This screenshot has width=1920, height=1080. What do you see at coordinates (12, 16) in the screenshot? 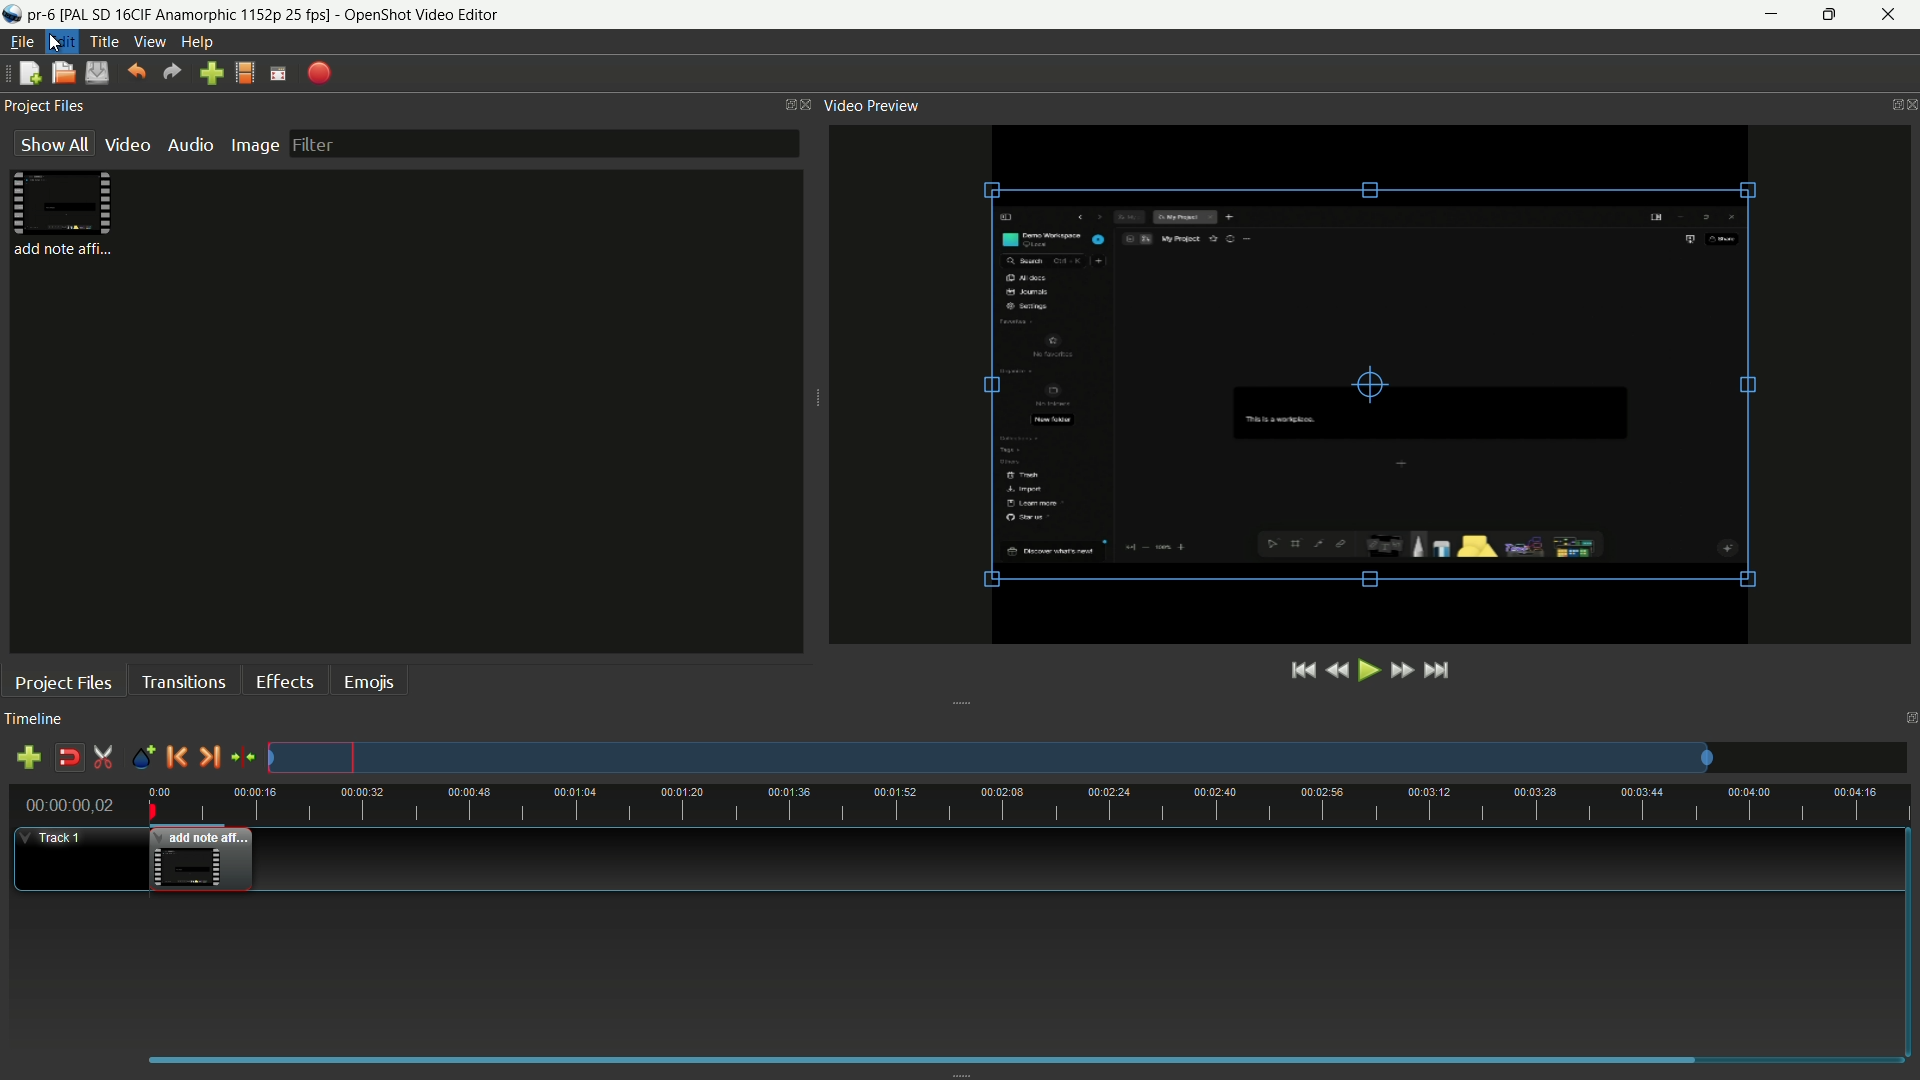
I see `app icon` at bounding box center [12, 16].